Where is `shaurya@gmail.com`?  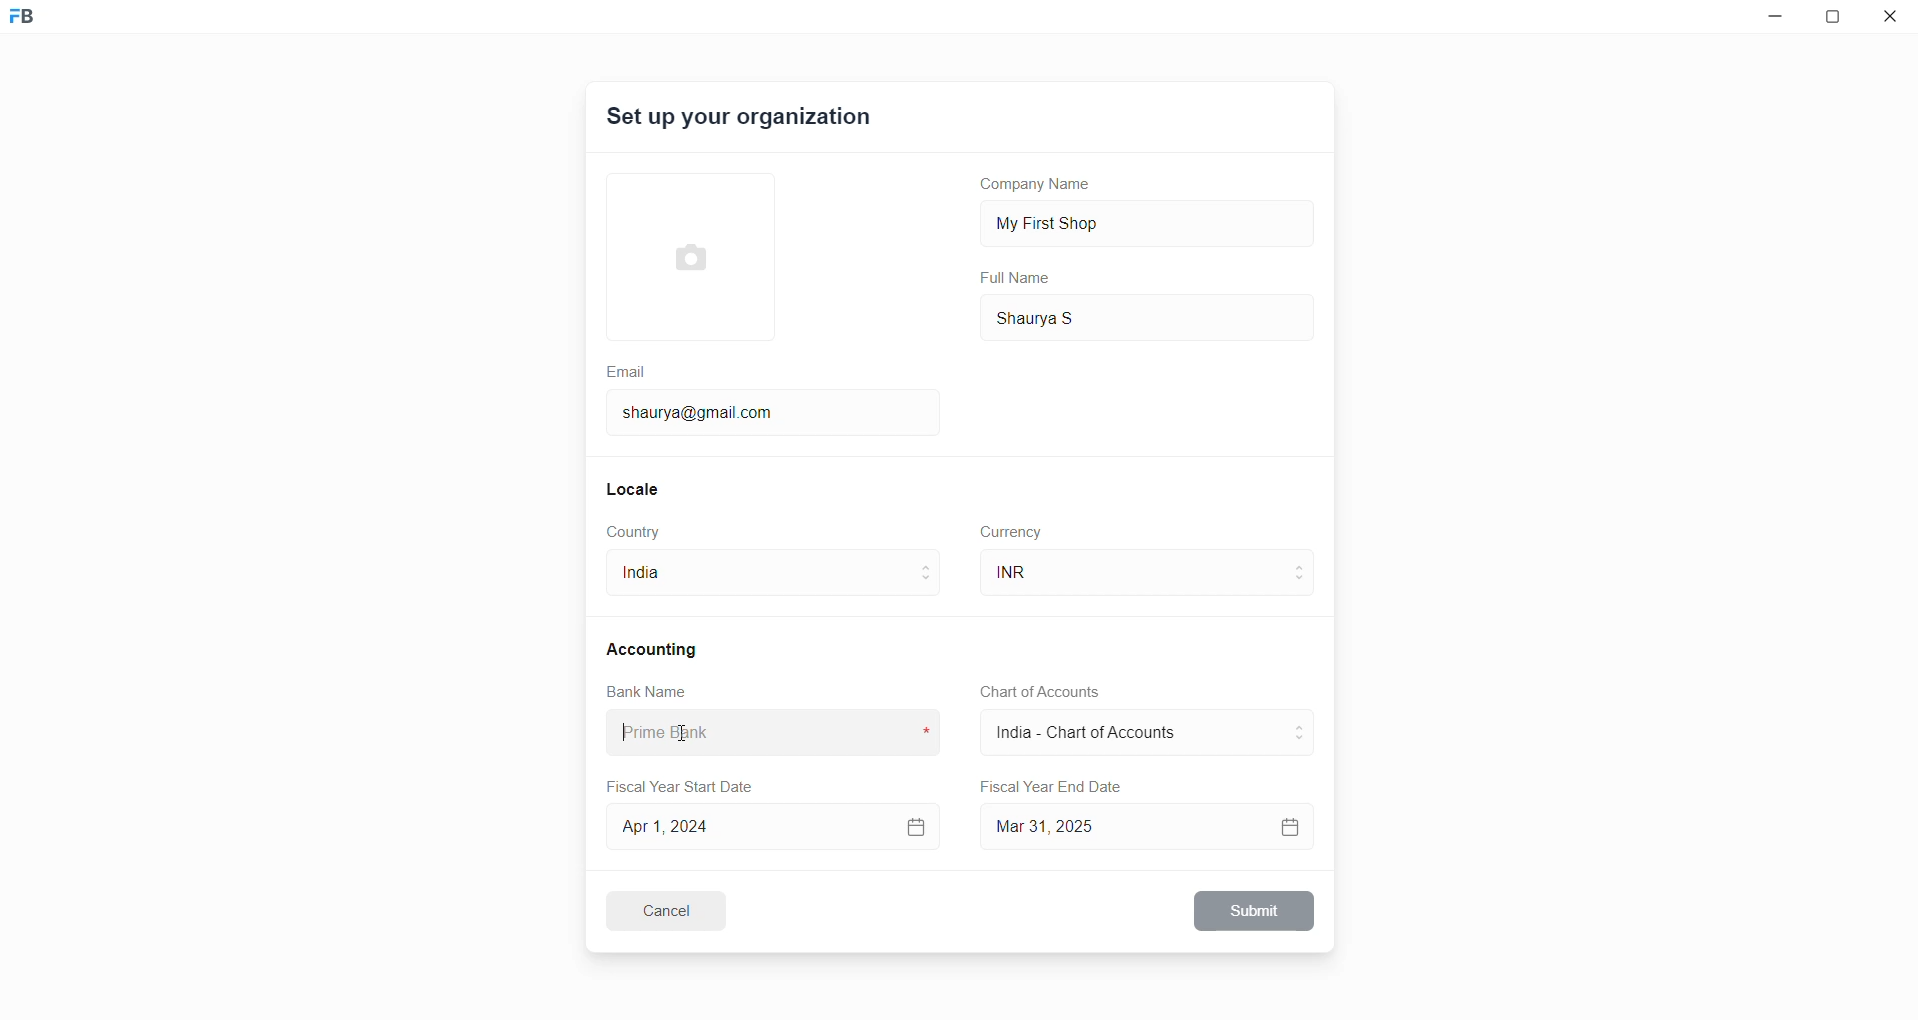 shaurya@gmail.com is located at coordinates (705, 410).